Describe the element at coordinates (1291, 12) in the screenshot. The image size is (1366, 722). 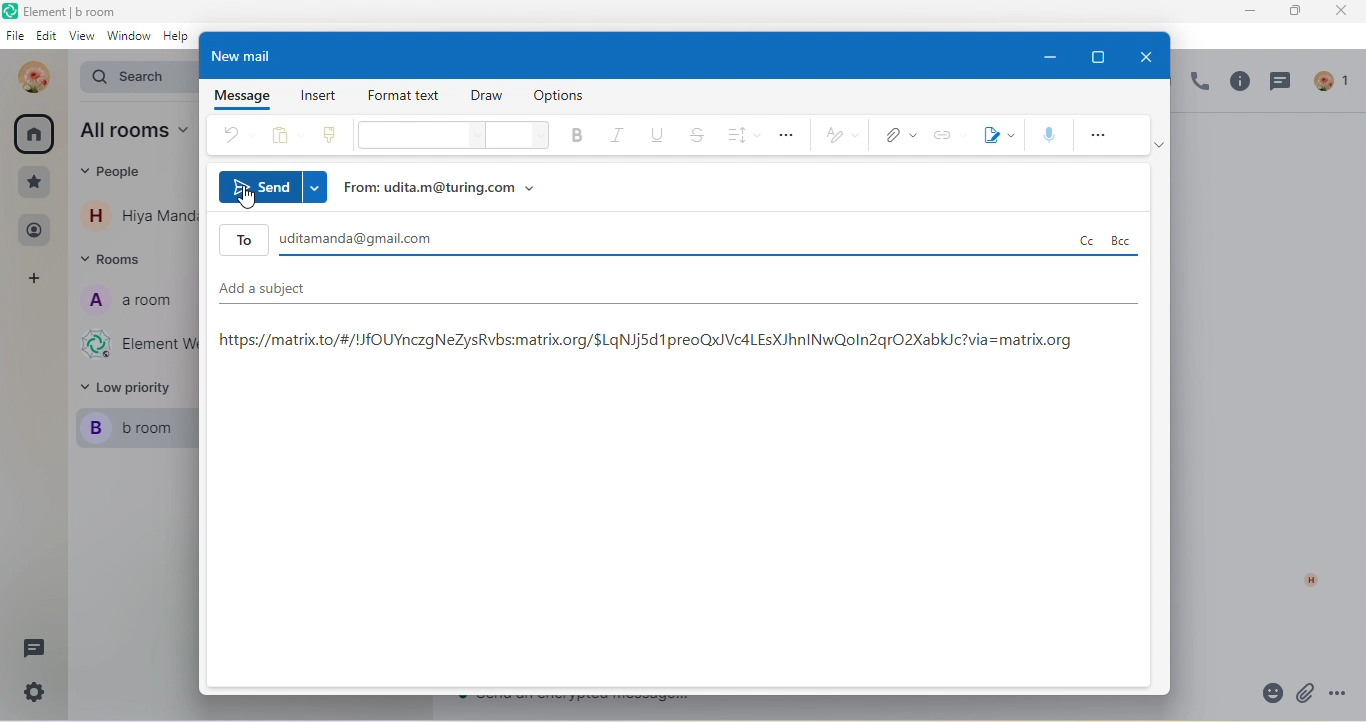
I see `maximize` at that location.